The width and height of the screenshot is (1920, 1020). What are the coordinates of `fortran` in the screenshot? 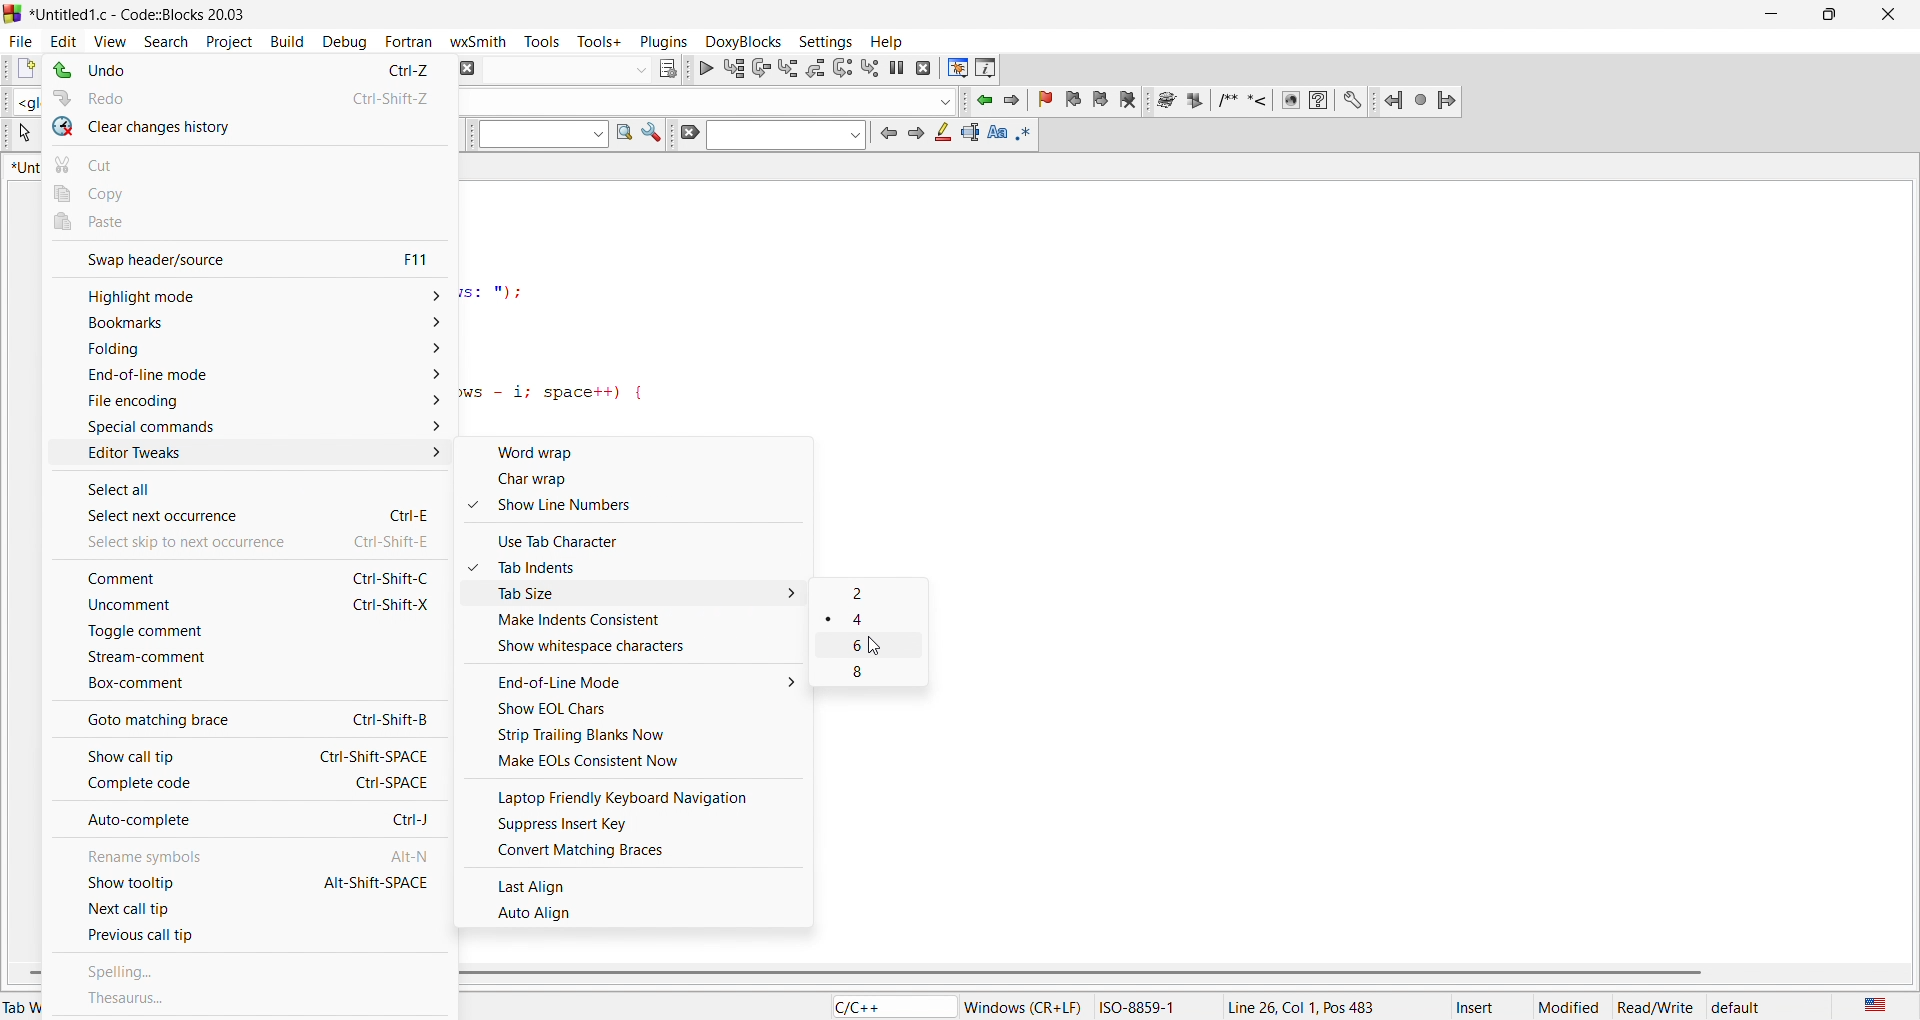 It's located at (410, 39).